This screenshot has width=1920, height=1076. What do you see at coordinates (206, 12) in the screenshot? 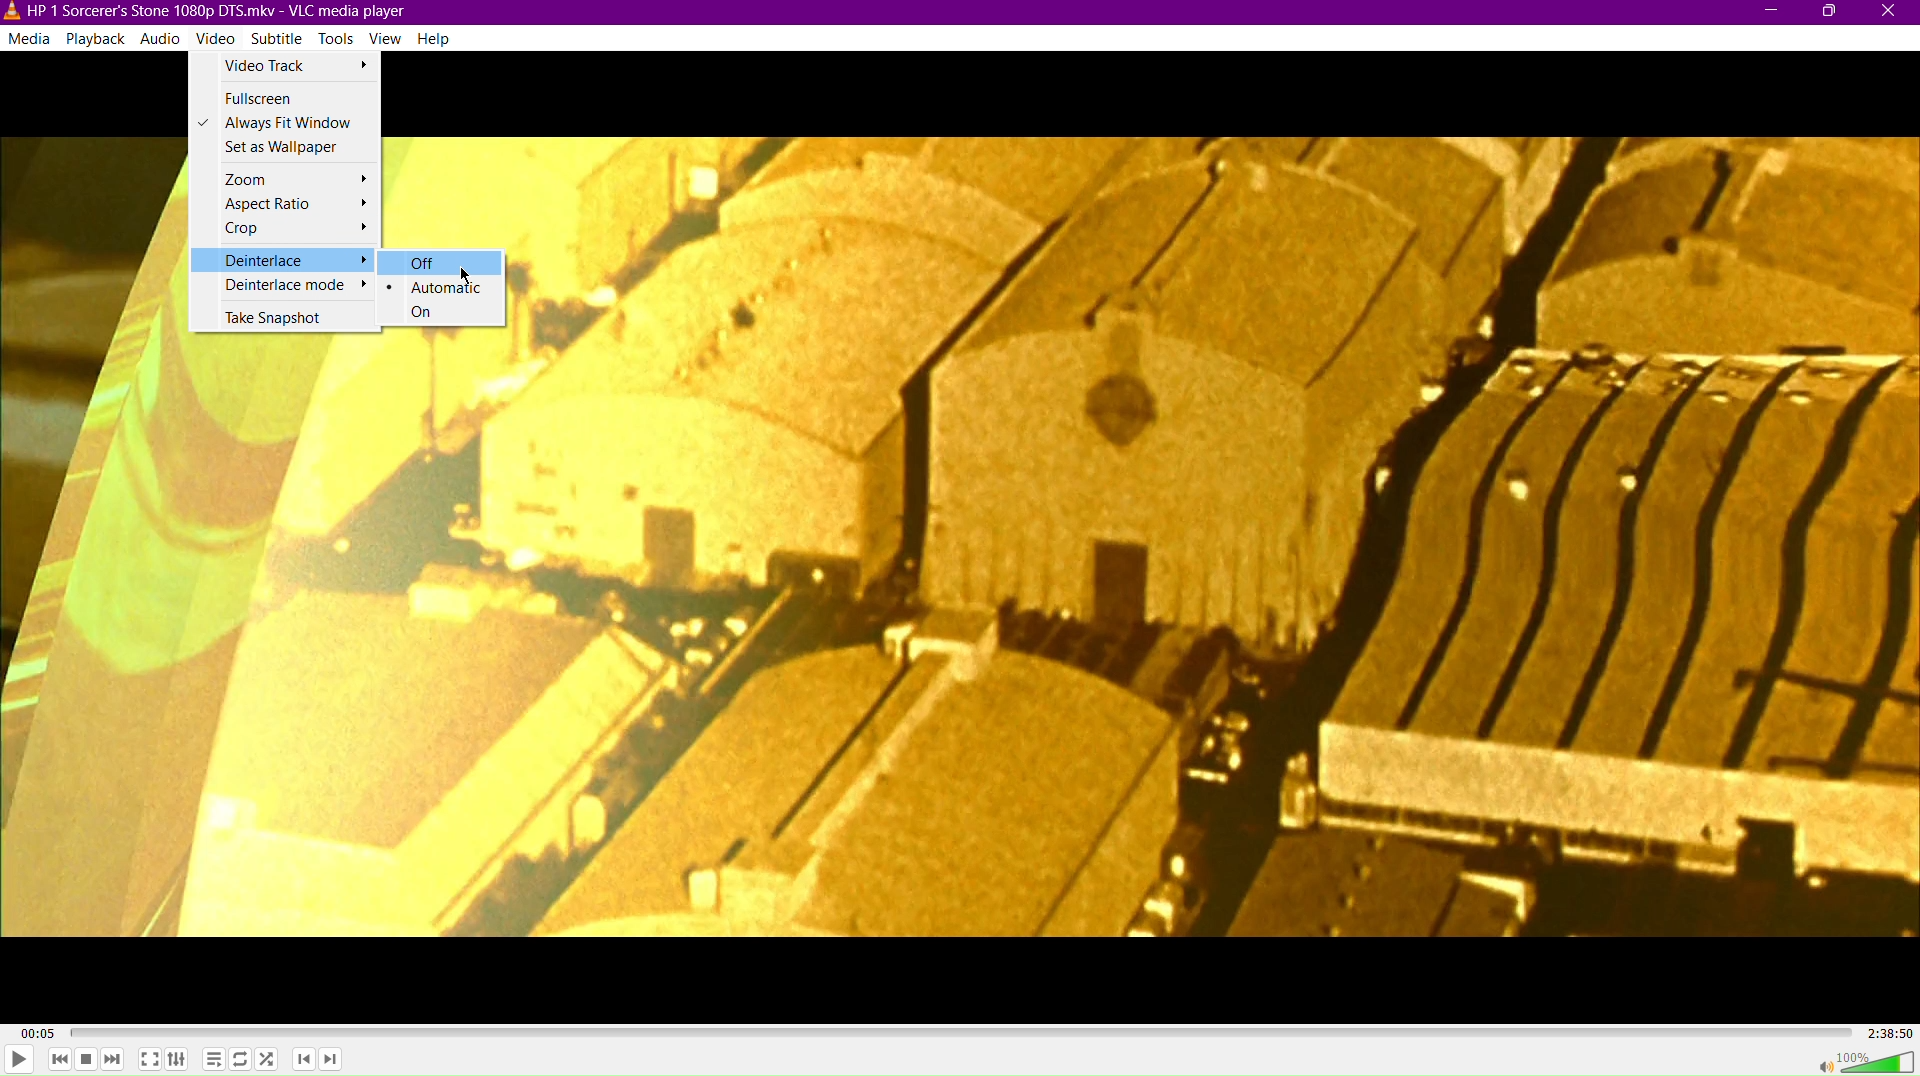
I see `HP | Sorcerer's Stone1080p DTS.mkv-VLC media player` at bounding box center [206, 12].